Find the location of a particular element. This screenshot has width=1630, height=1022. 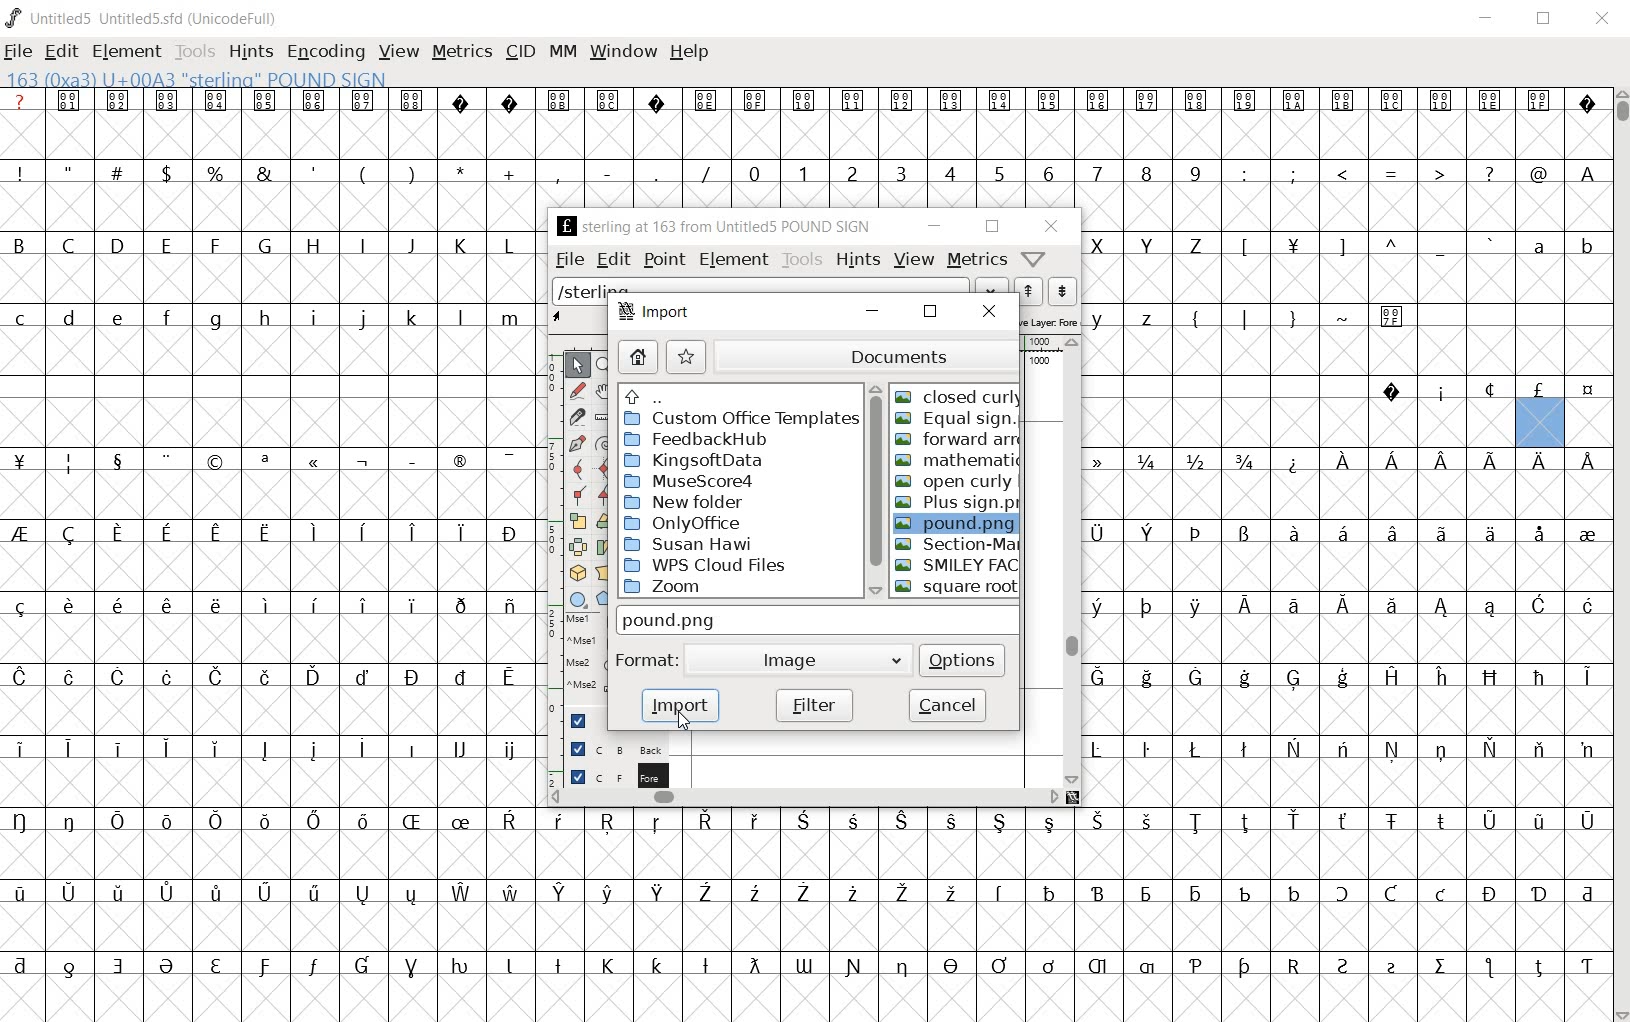

Perspective is located at coordinates (607, 572).